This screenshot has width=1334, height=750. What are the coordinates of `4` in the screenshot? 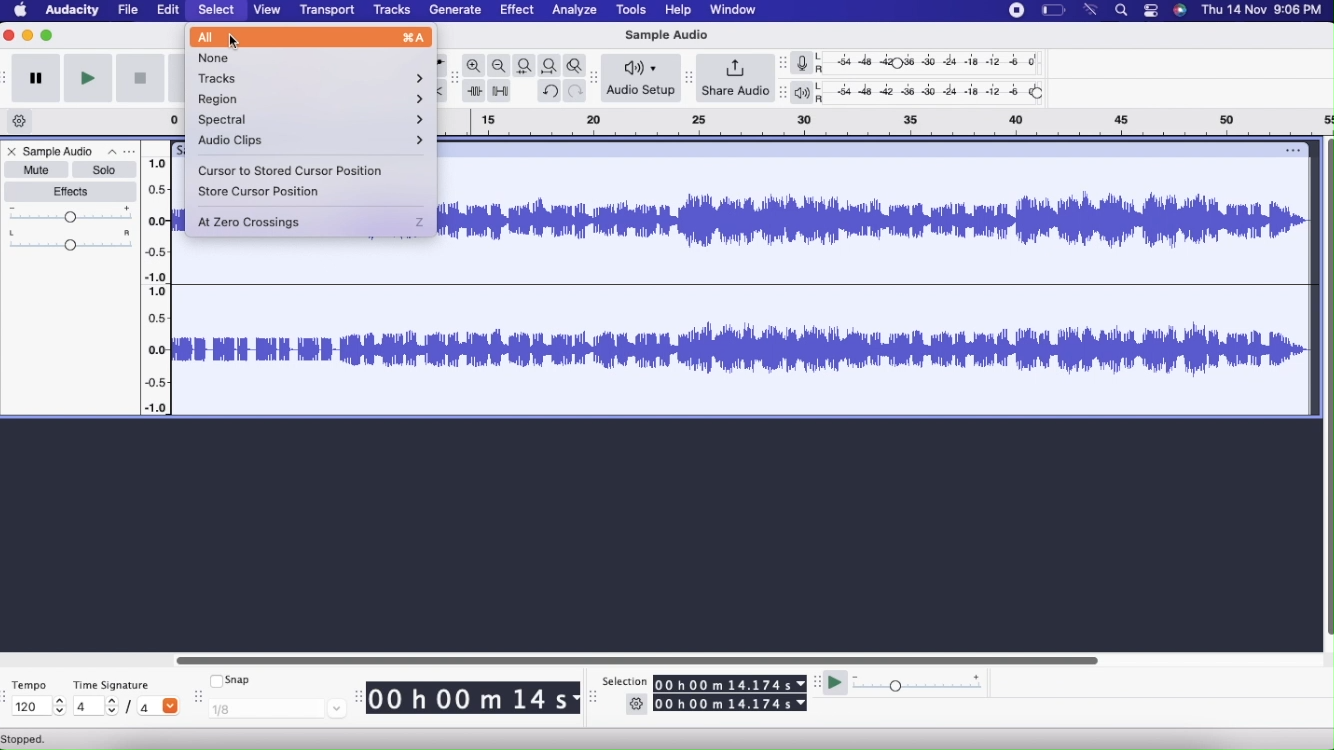 It's located at (97, 707).